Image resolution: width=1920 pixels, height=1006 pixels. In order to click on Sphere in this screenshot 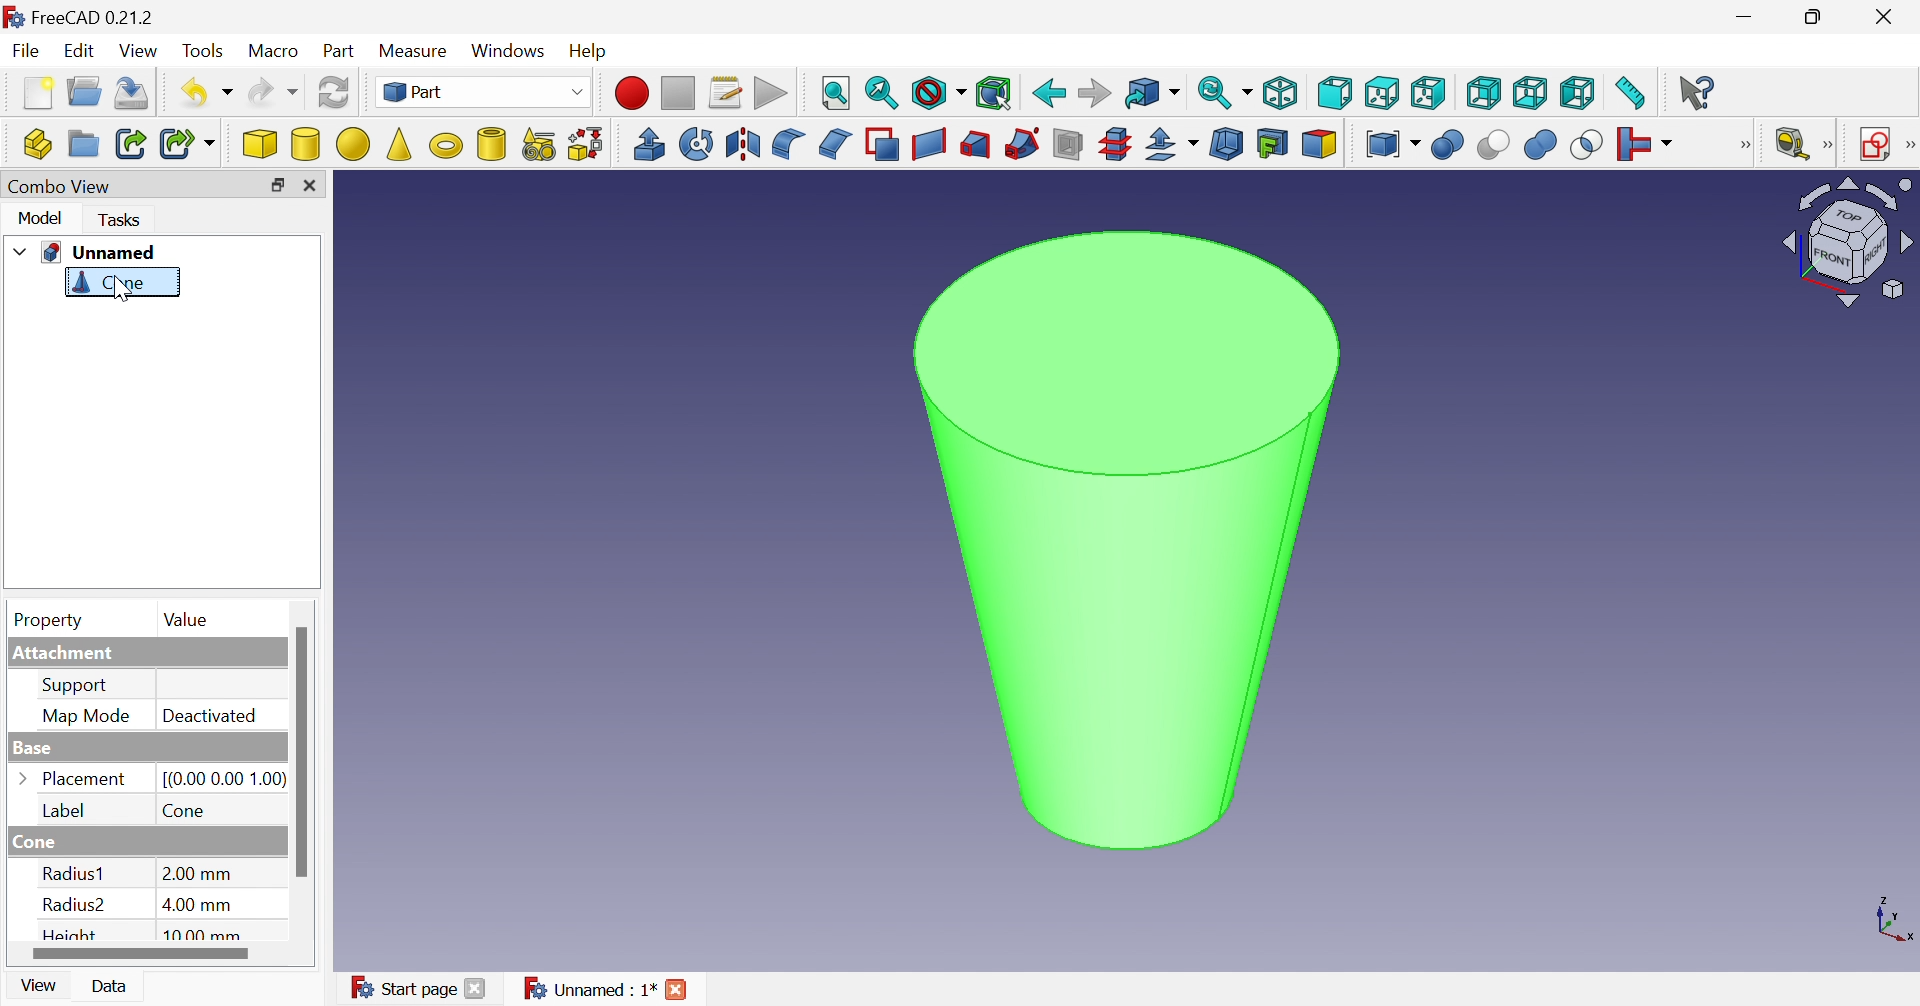, I will do `click(351, 142)`.